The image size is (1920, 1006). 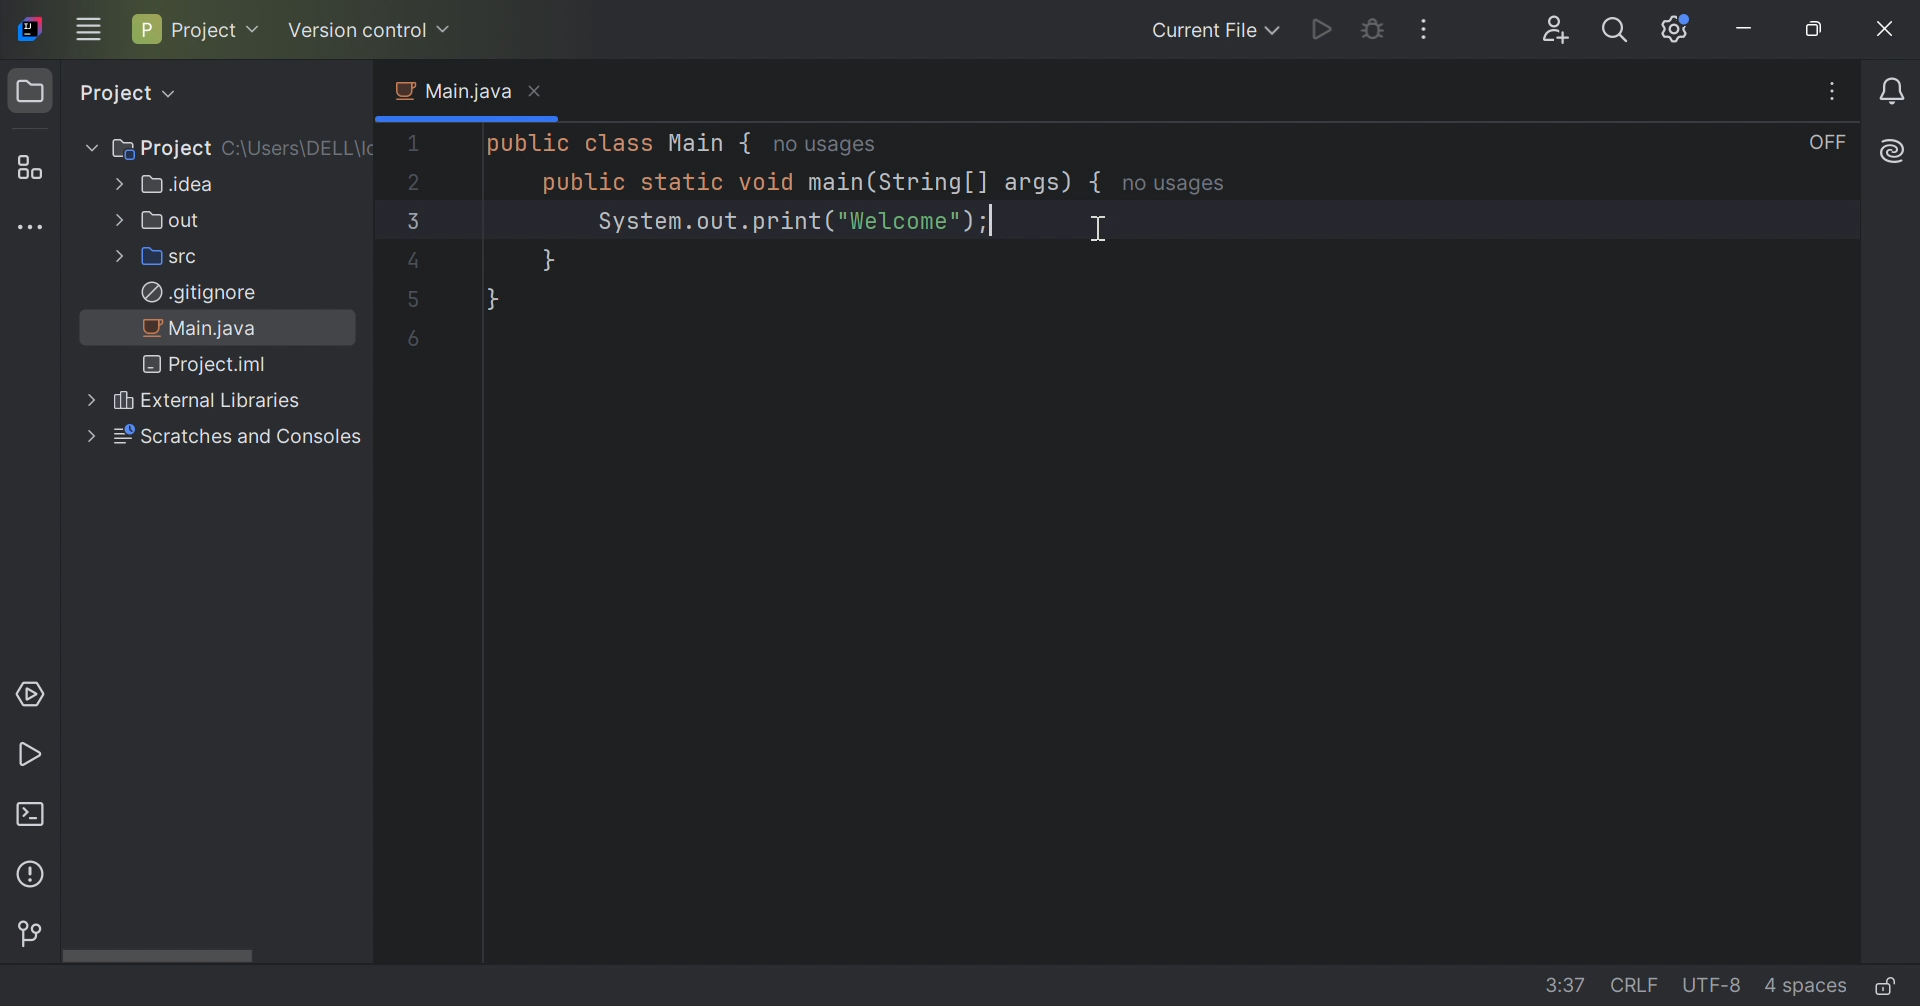 I want to click on System.out.print("Welcome");, so click(x=780, y=223).